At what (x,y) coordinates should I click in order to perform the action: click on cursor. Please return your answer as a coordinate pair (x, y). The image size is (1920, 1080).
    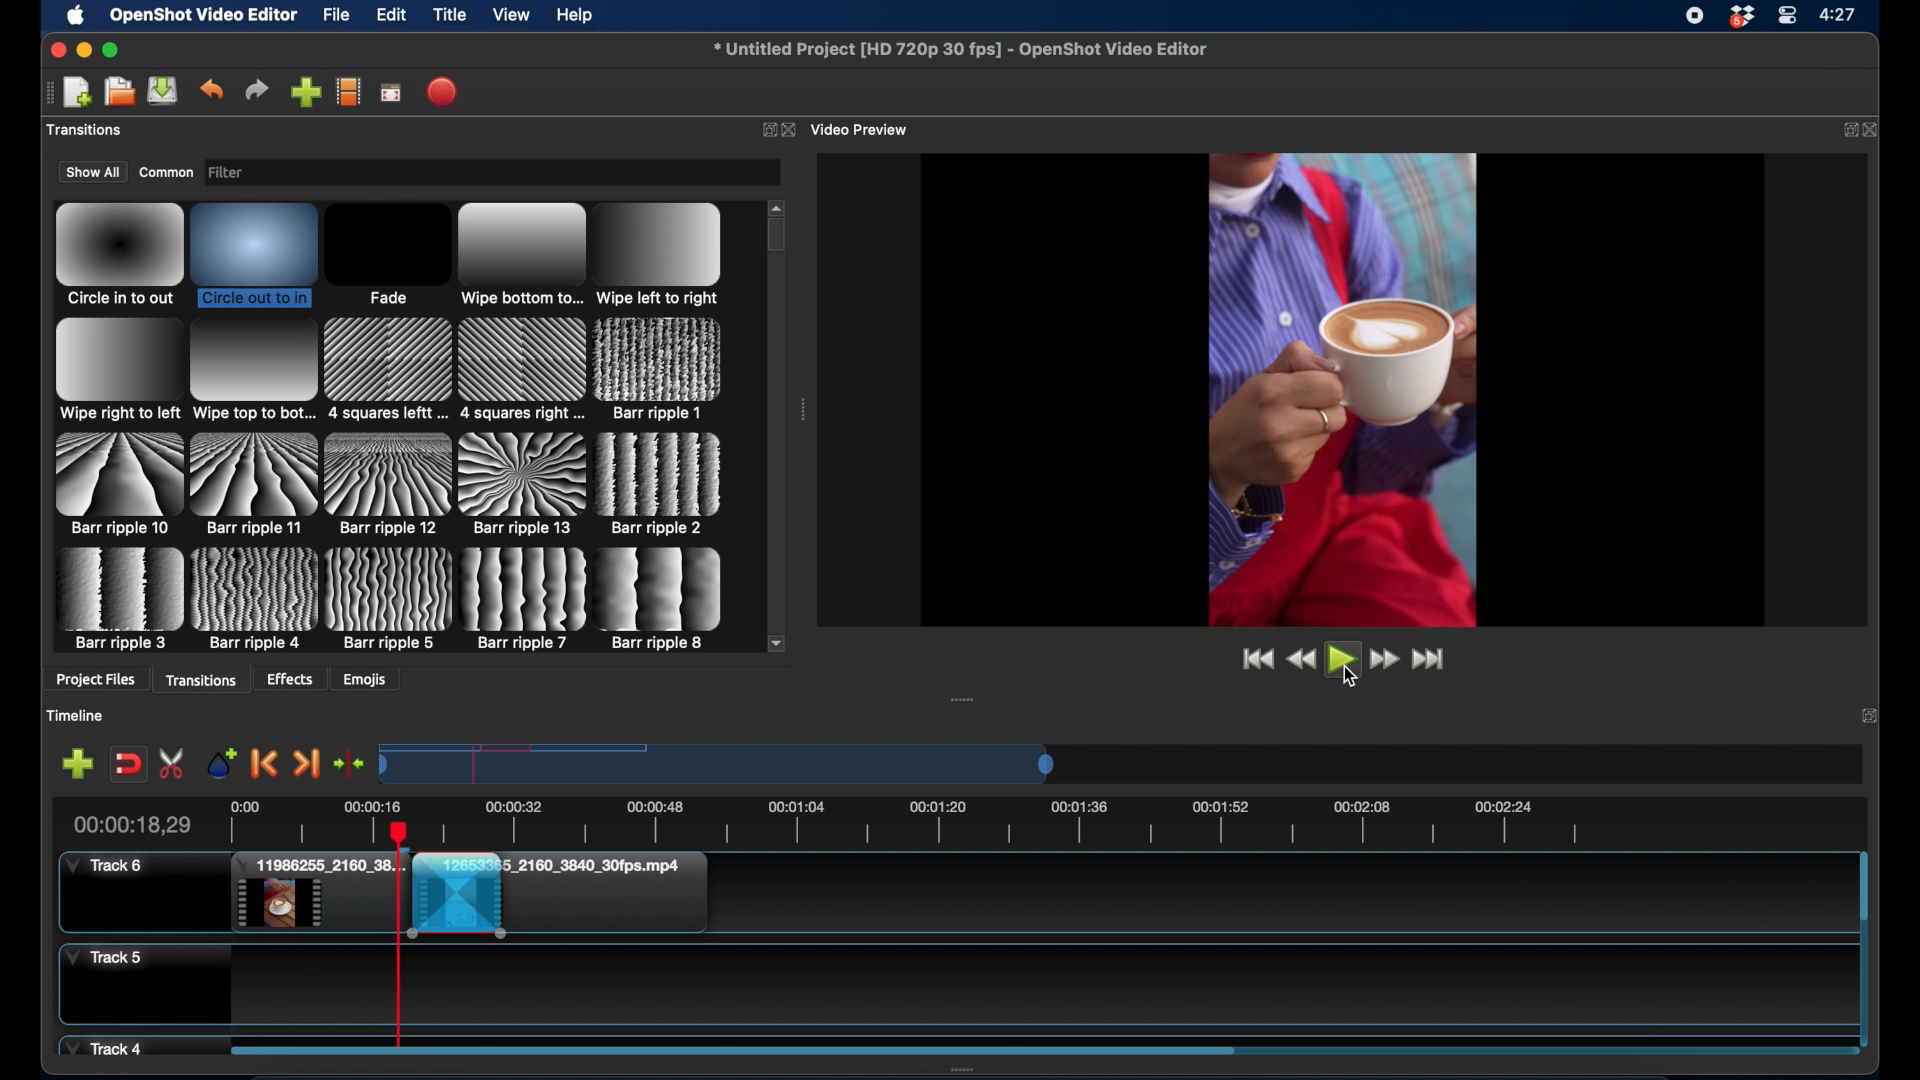
    Looking at the image, I should click on (1346, 681).